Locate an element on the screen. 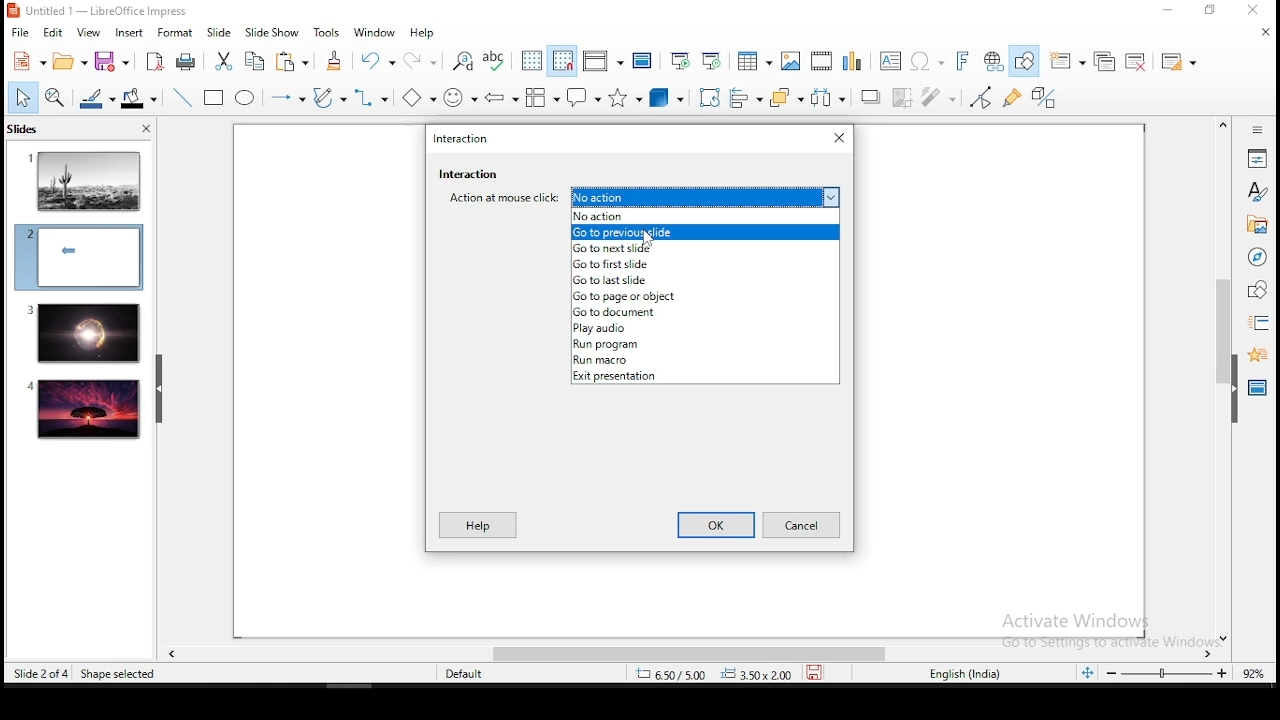  slide 1 is located at coordinates (85, 180).